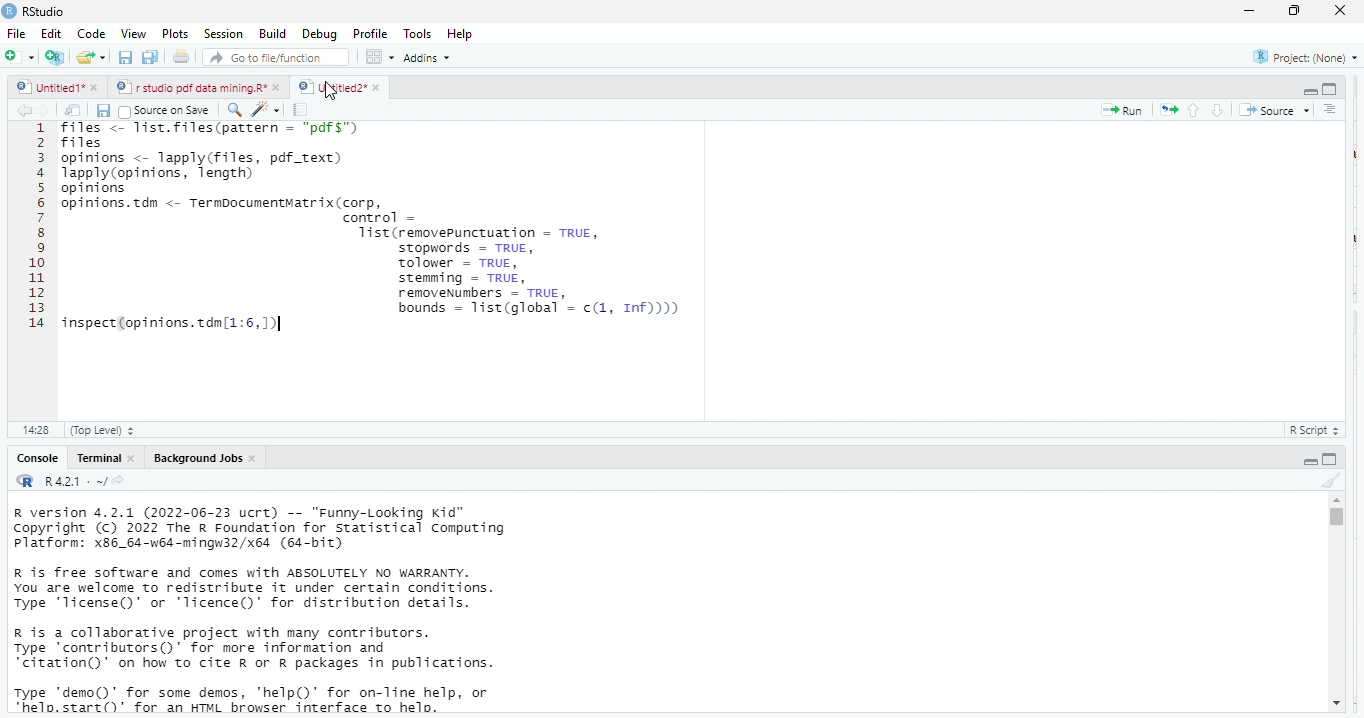 This screenshot has width=1364, height=718. I want to click on r script, so click(1319, 430).